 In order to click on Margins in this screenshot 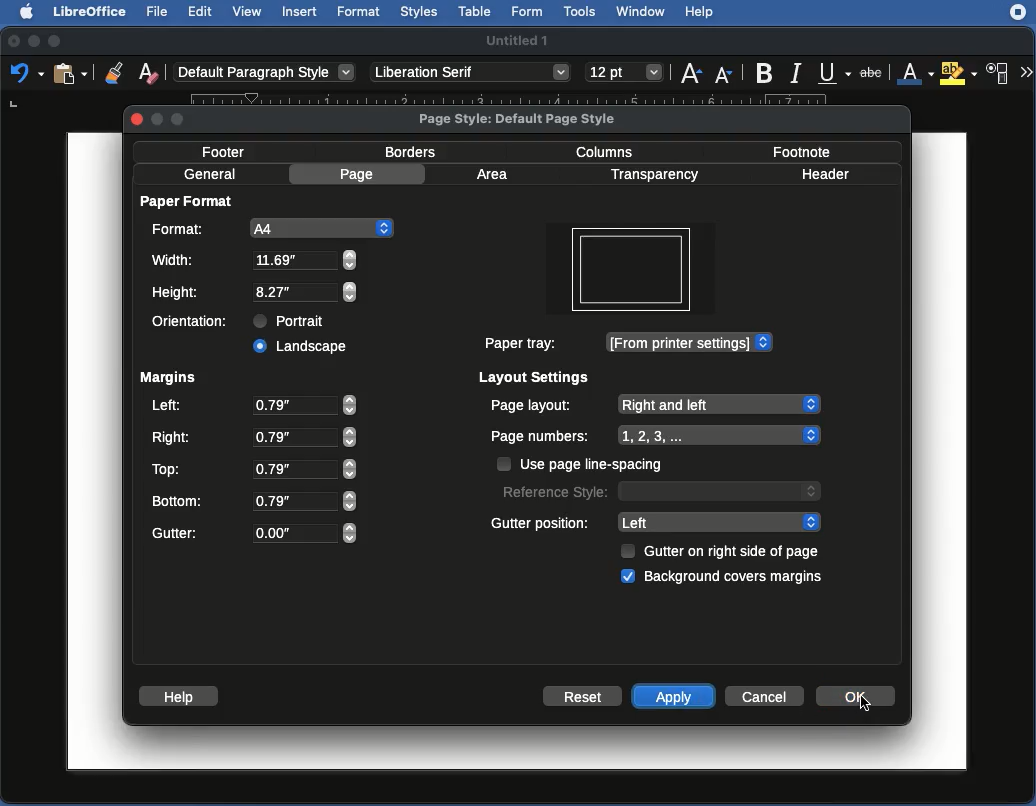, I will do `click(170, 380)`.